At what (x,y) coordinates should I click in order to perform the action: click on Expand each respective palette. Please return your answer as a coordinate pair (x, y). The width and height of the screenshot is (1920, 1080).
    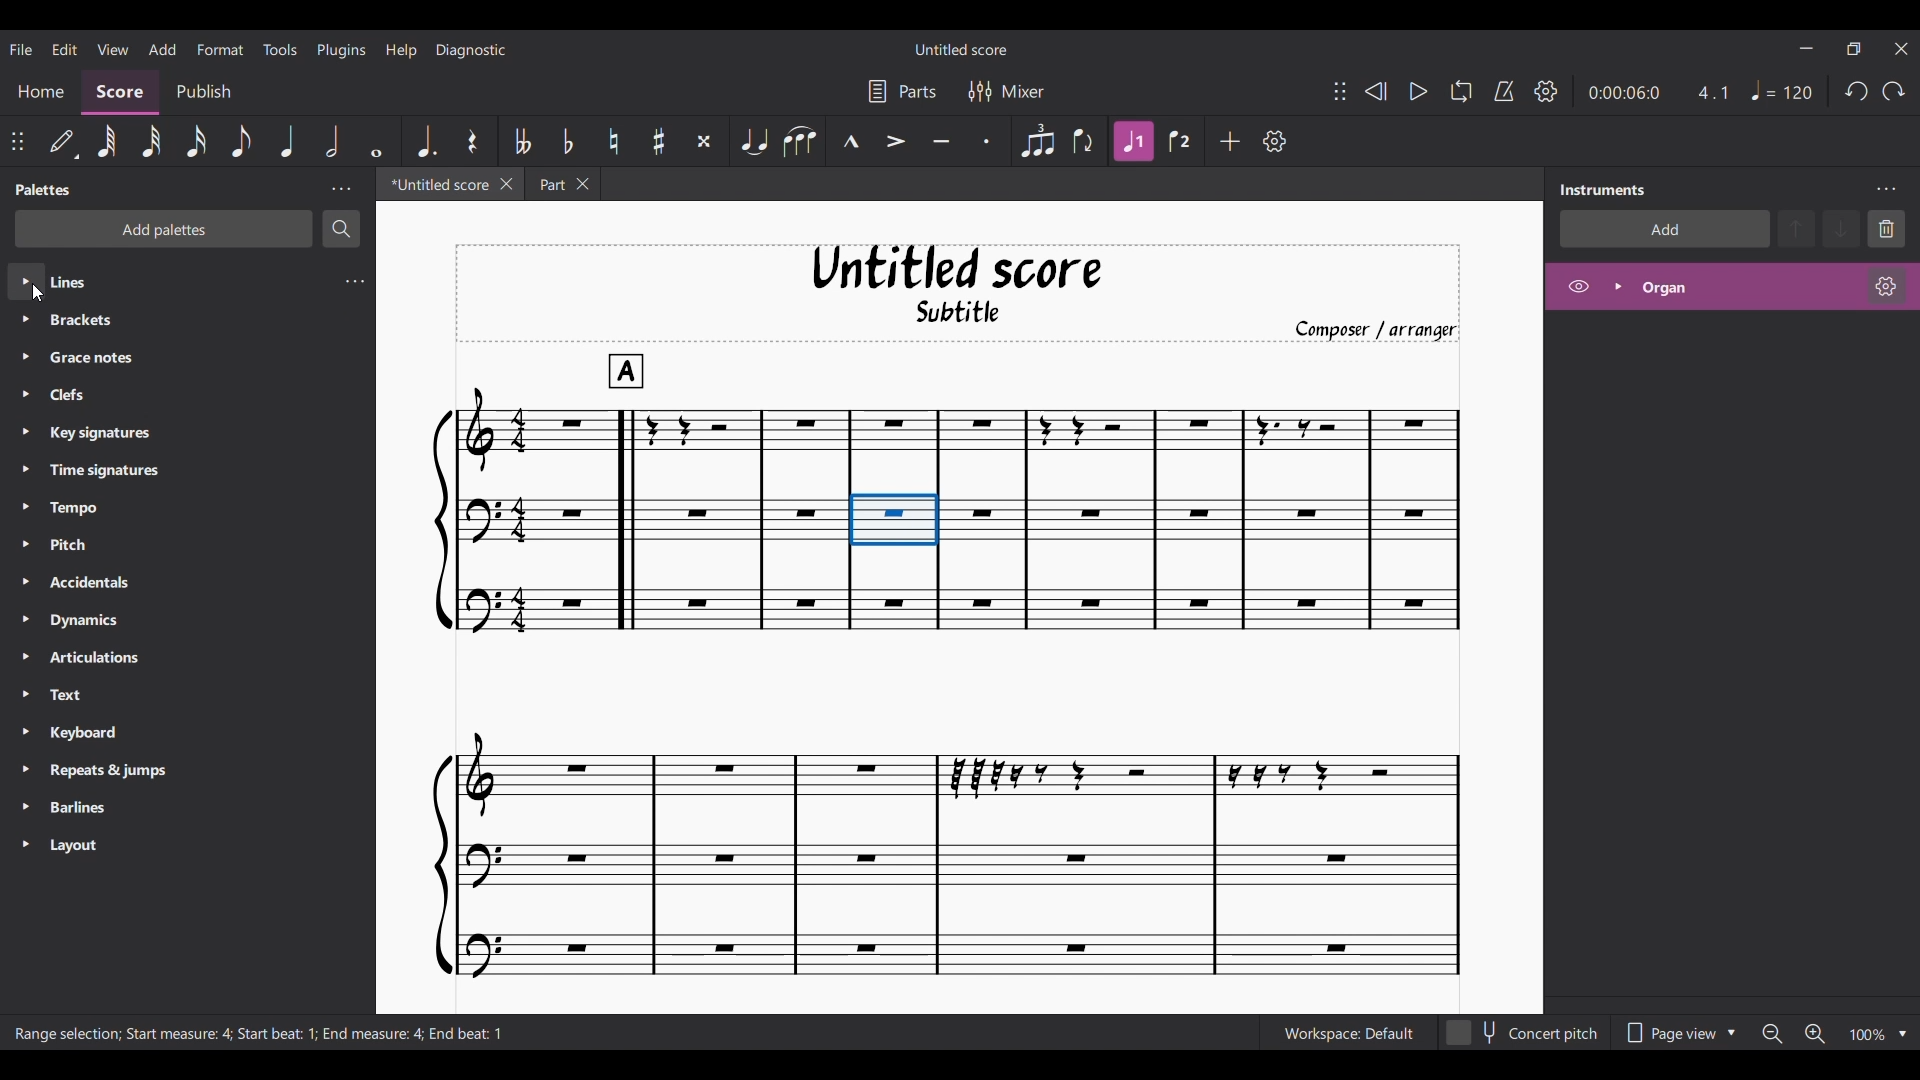
    Looking at the image, I should click on (25, 553).